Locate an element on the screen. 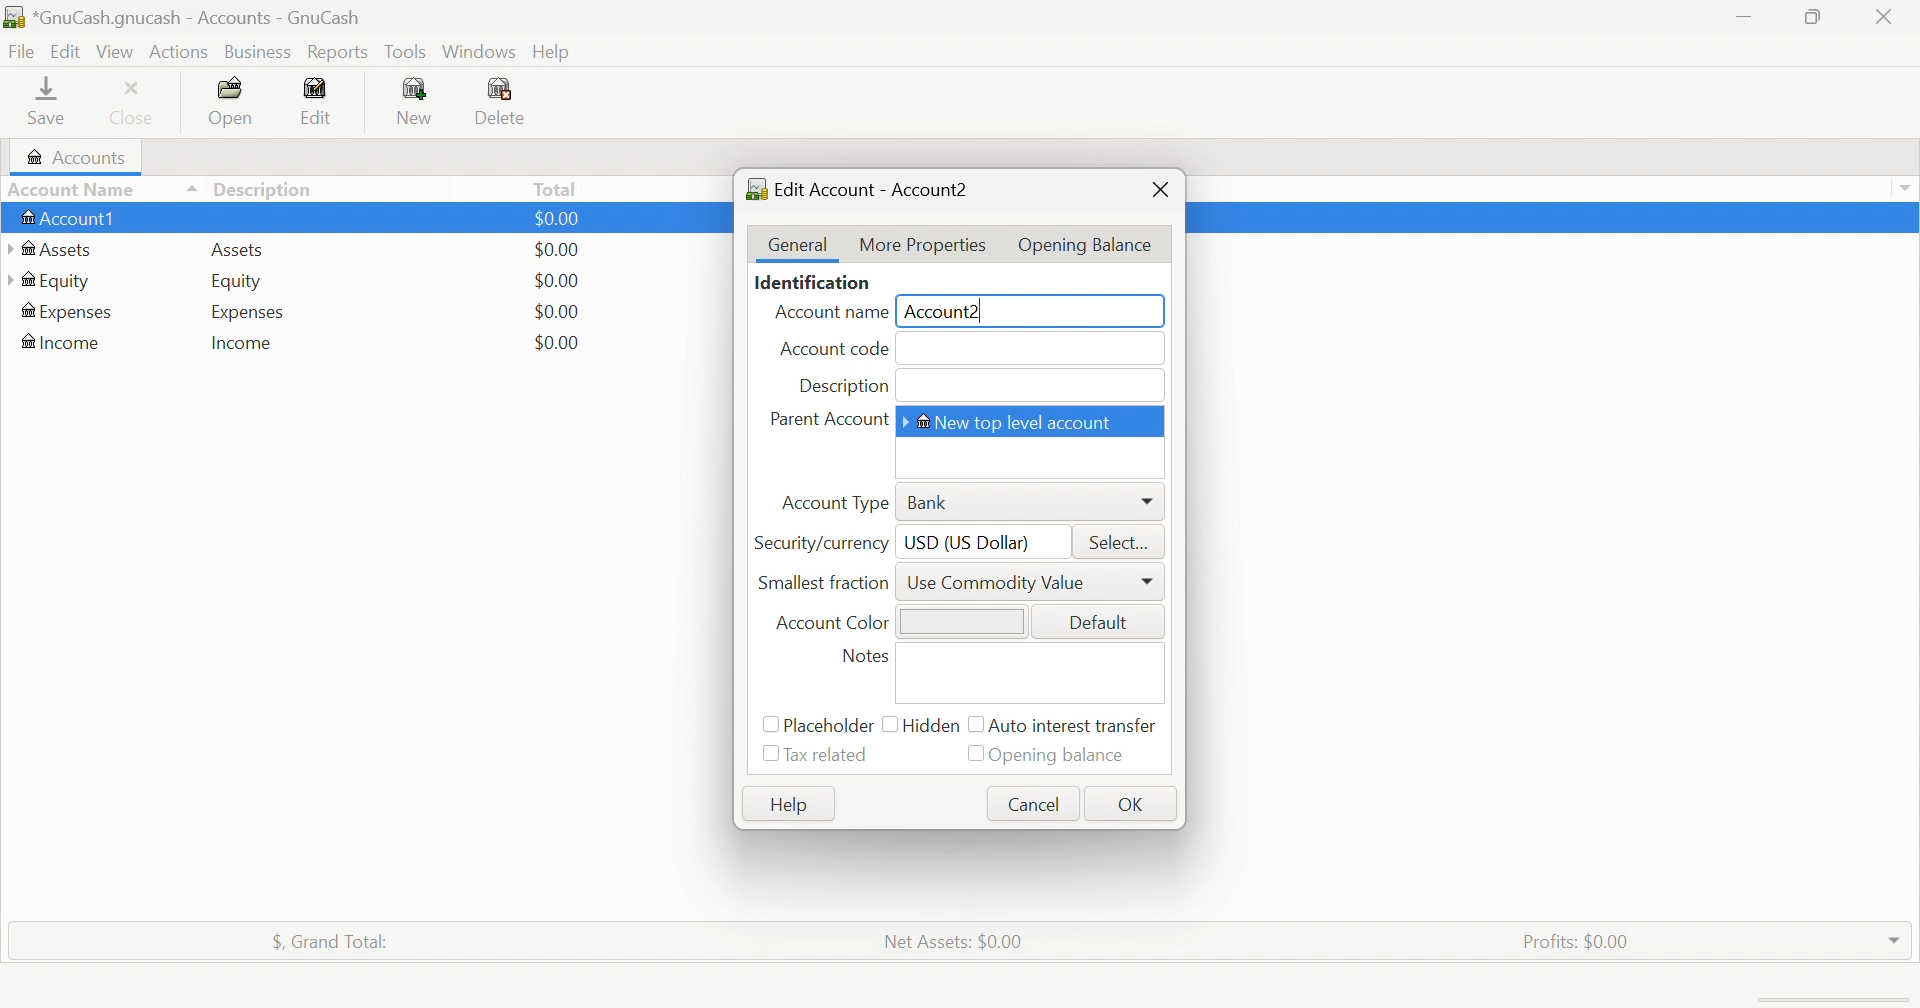 This screenshot has height=1008, width=1920. General is located at coordinates (799, 244).